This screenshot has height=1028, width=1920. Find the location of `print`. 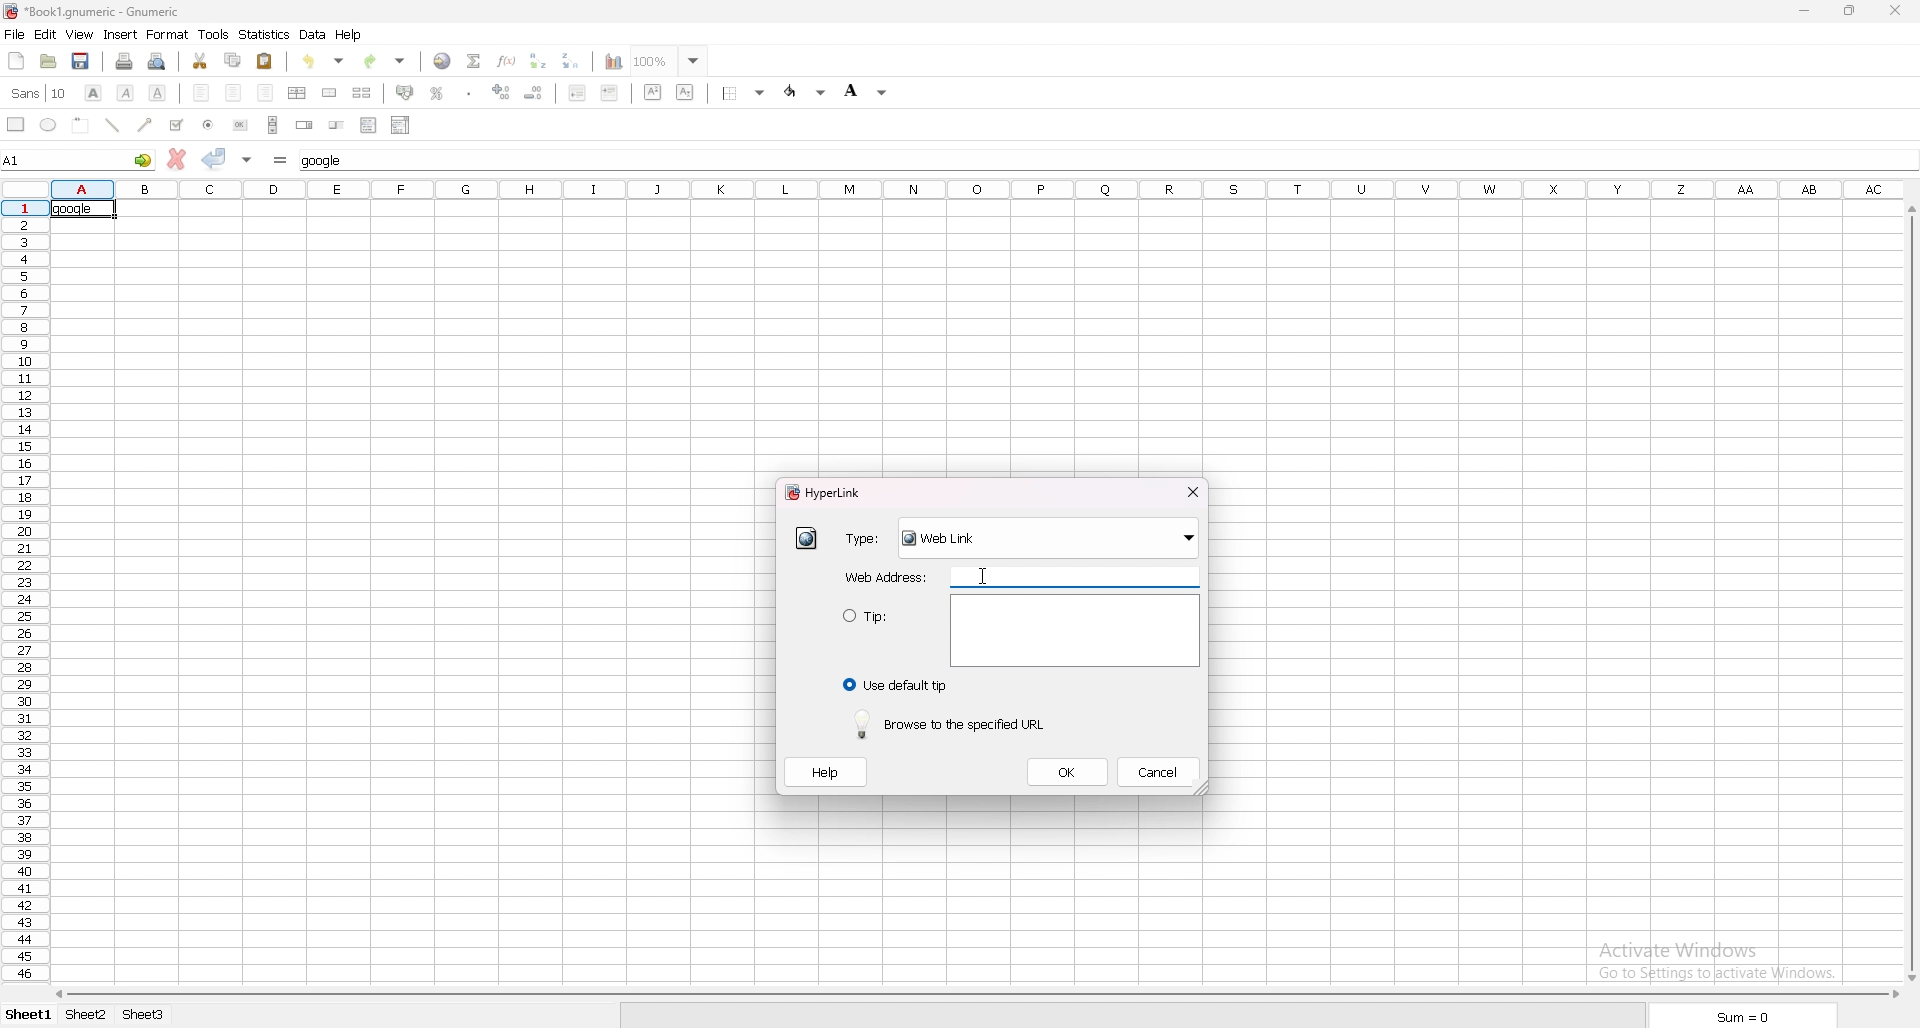

print is located at coordinates (124, 61).